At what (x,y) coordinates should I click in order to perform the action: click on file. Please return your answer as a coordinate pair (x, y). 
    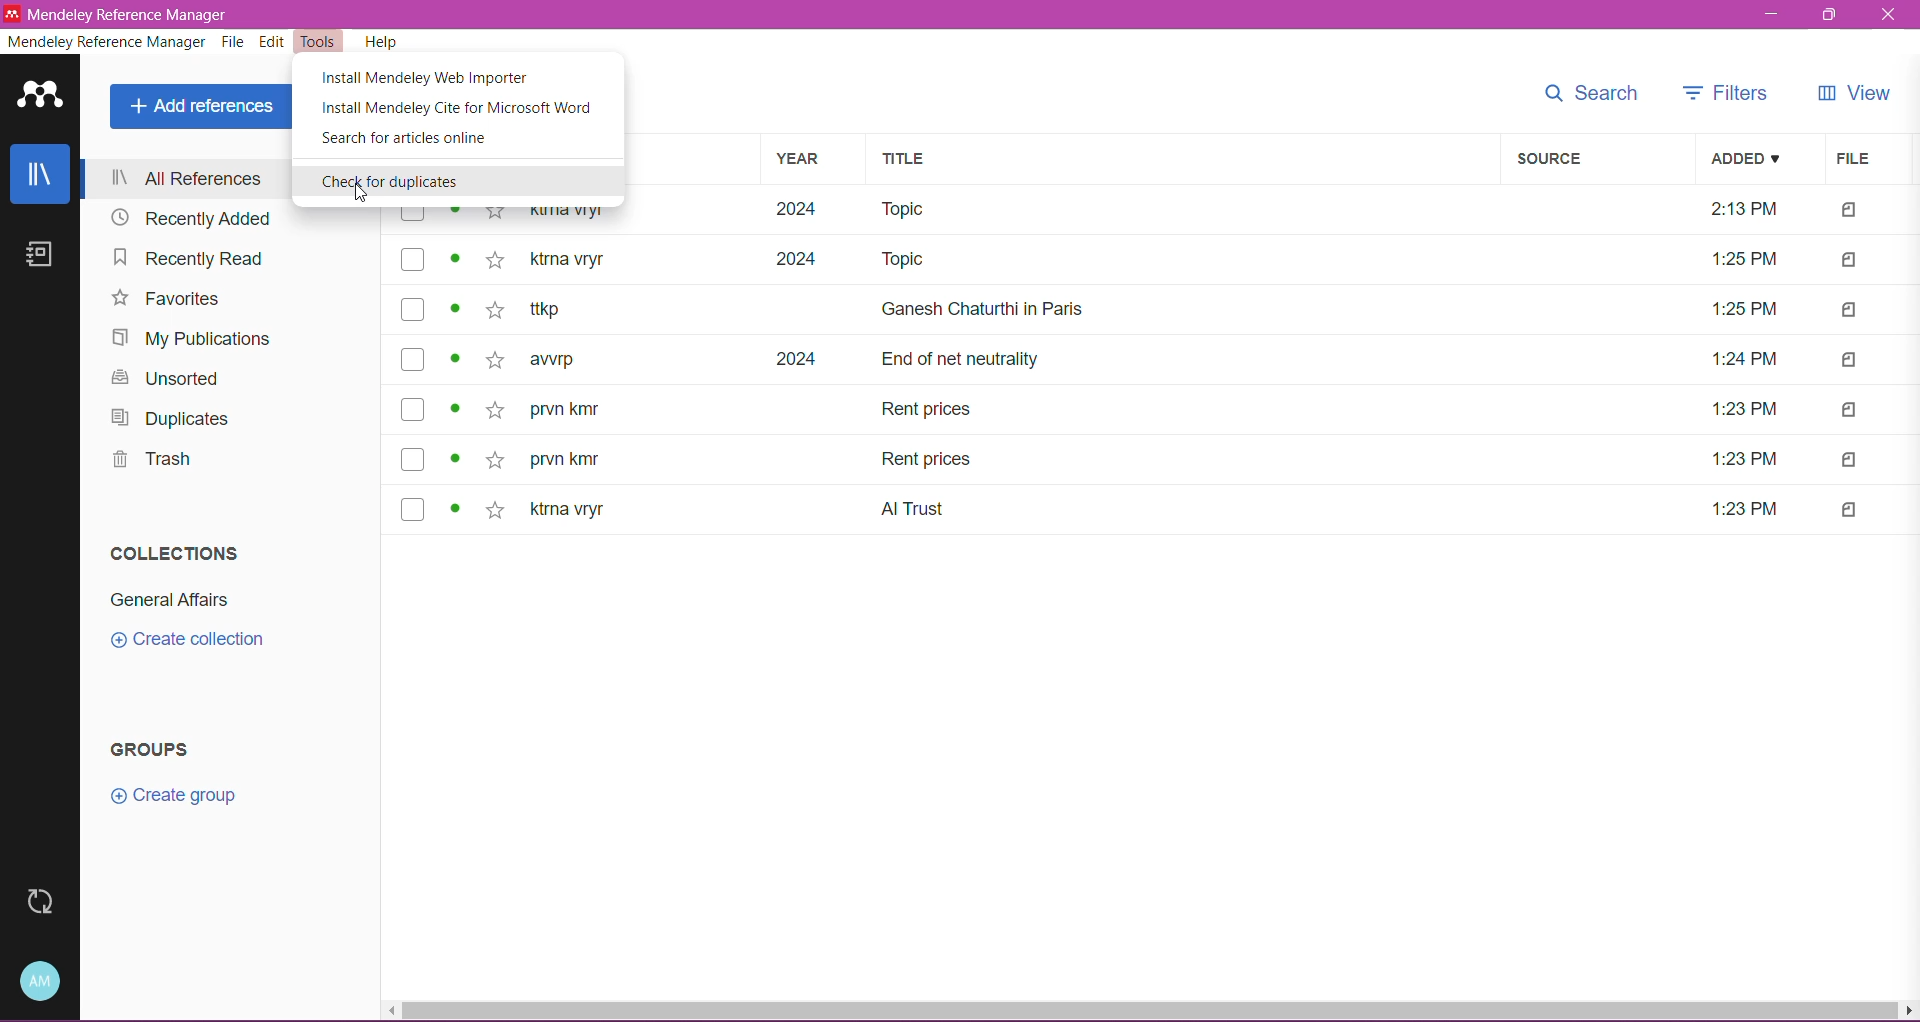
    Looking at the image, I should click on (1748, 360).